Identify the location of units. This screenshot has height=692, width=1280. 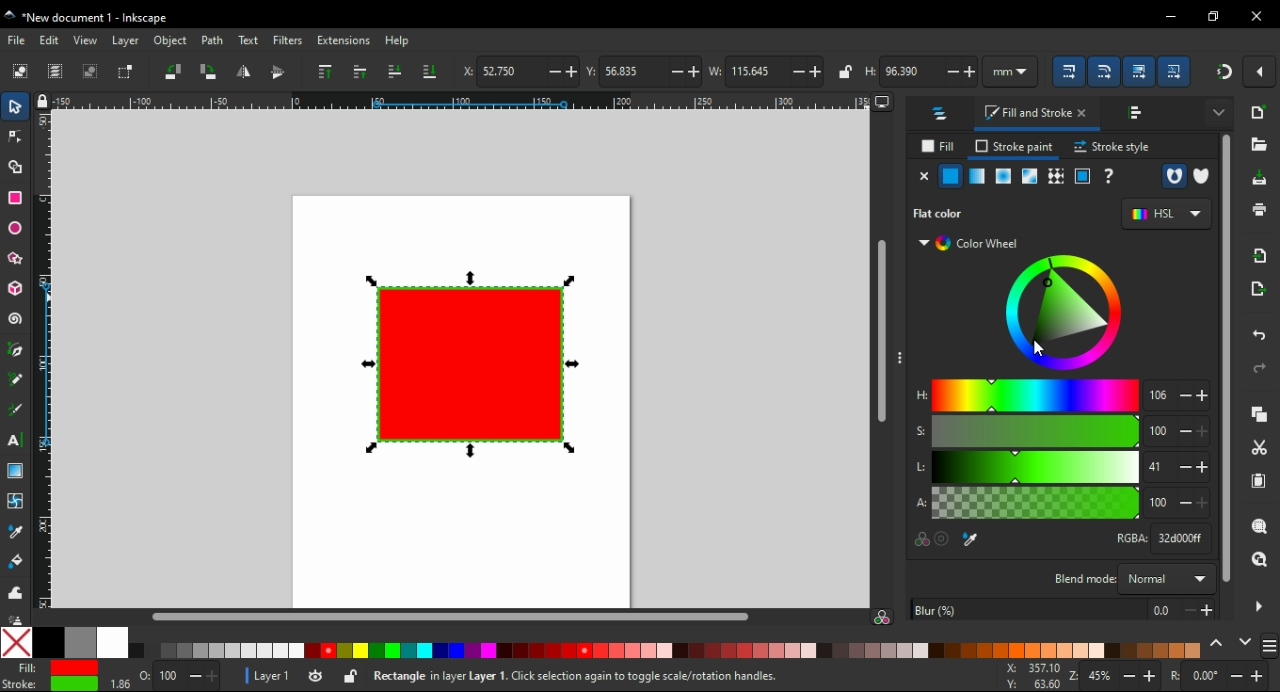
(1013, 71).